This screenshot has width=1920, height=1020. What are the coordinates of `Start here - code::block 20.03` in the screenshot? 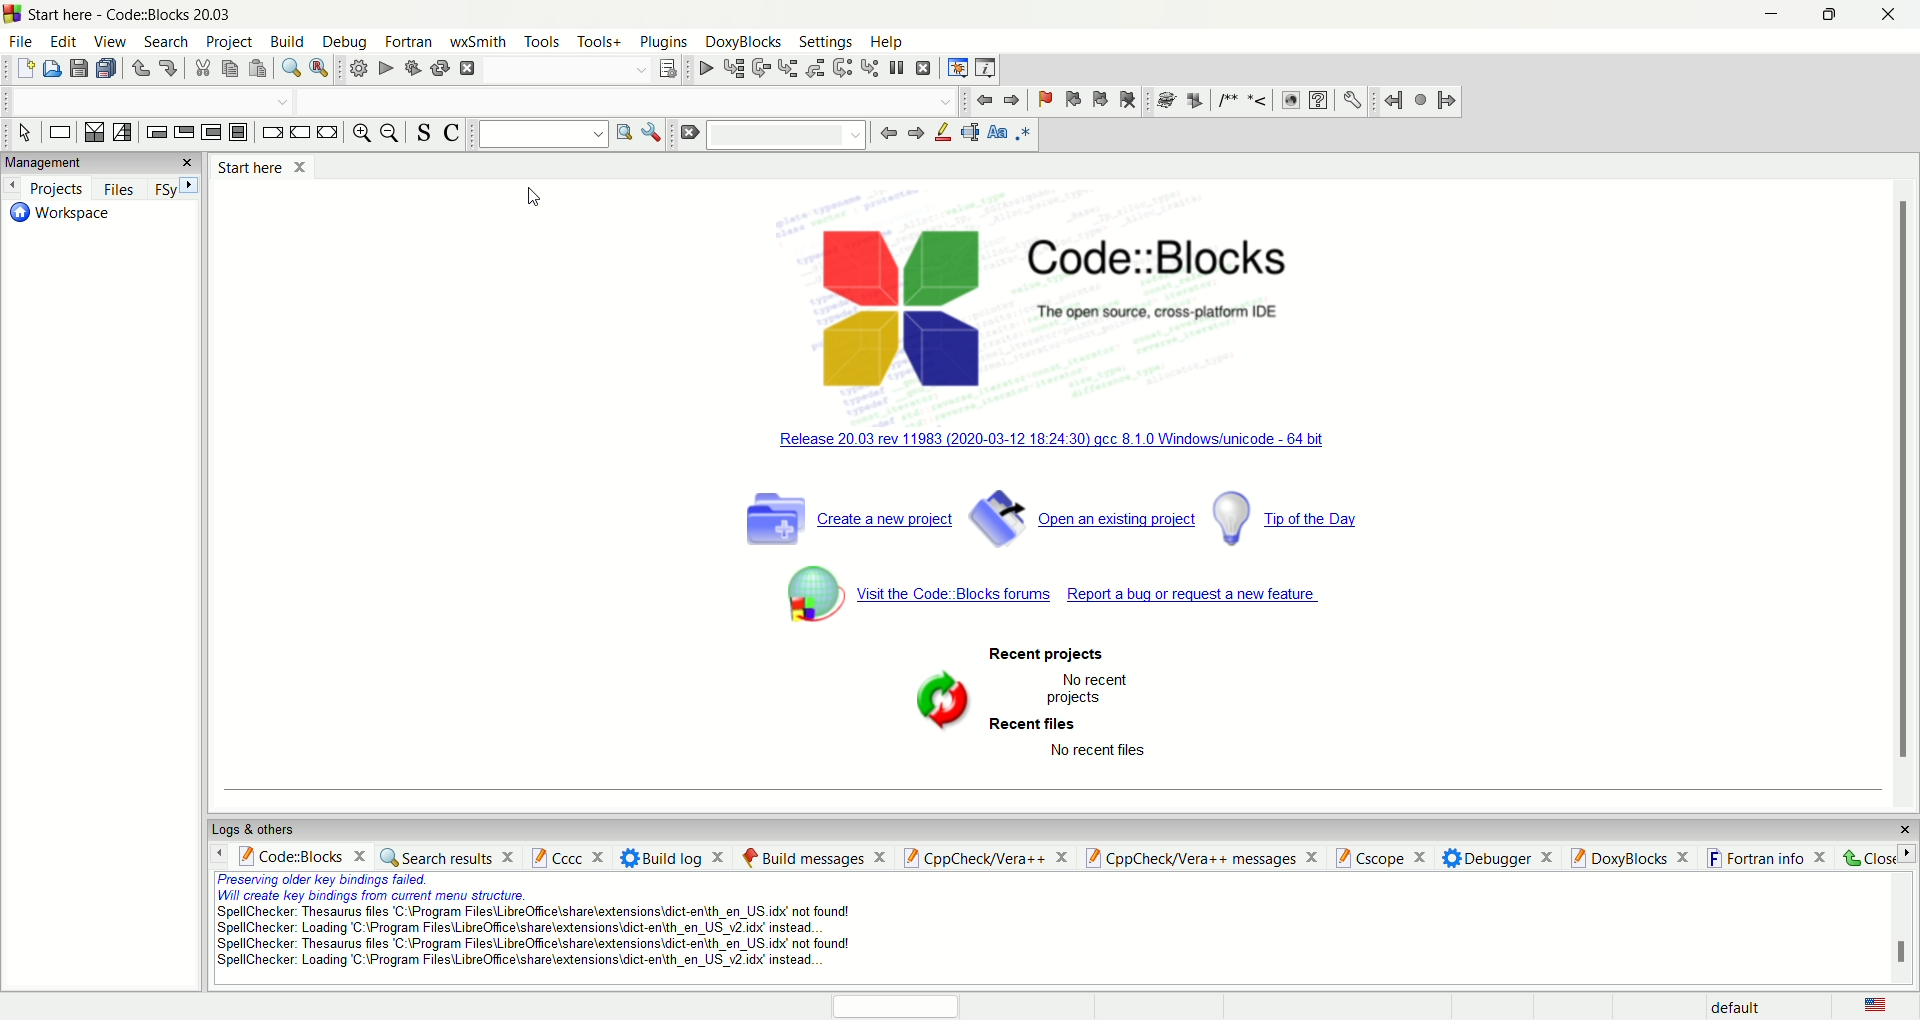 It's located at (139, 16).